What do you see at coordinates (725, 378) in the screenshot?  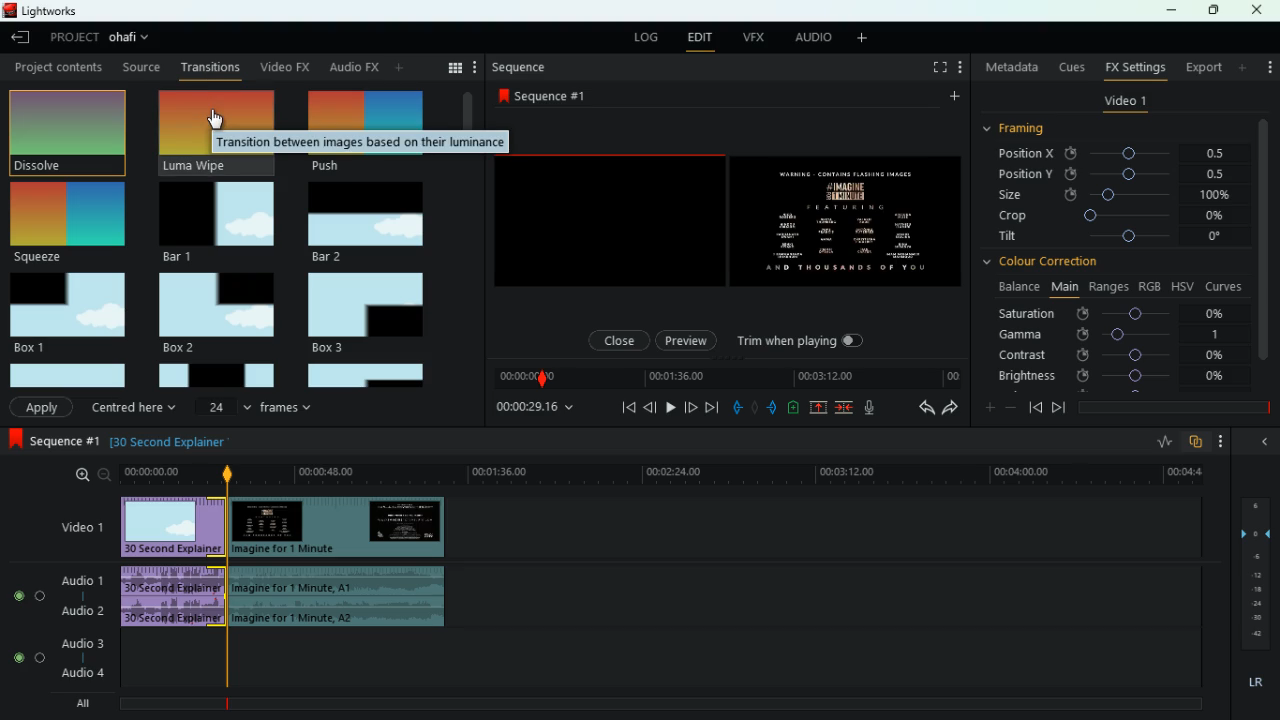 I see `time` at bounding box center [725, 378].